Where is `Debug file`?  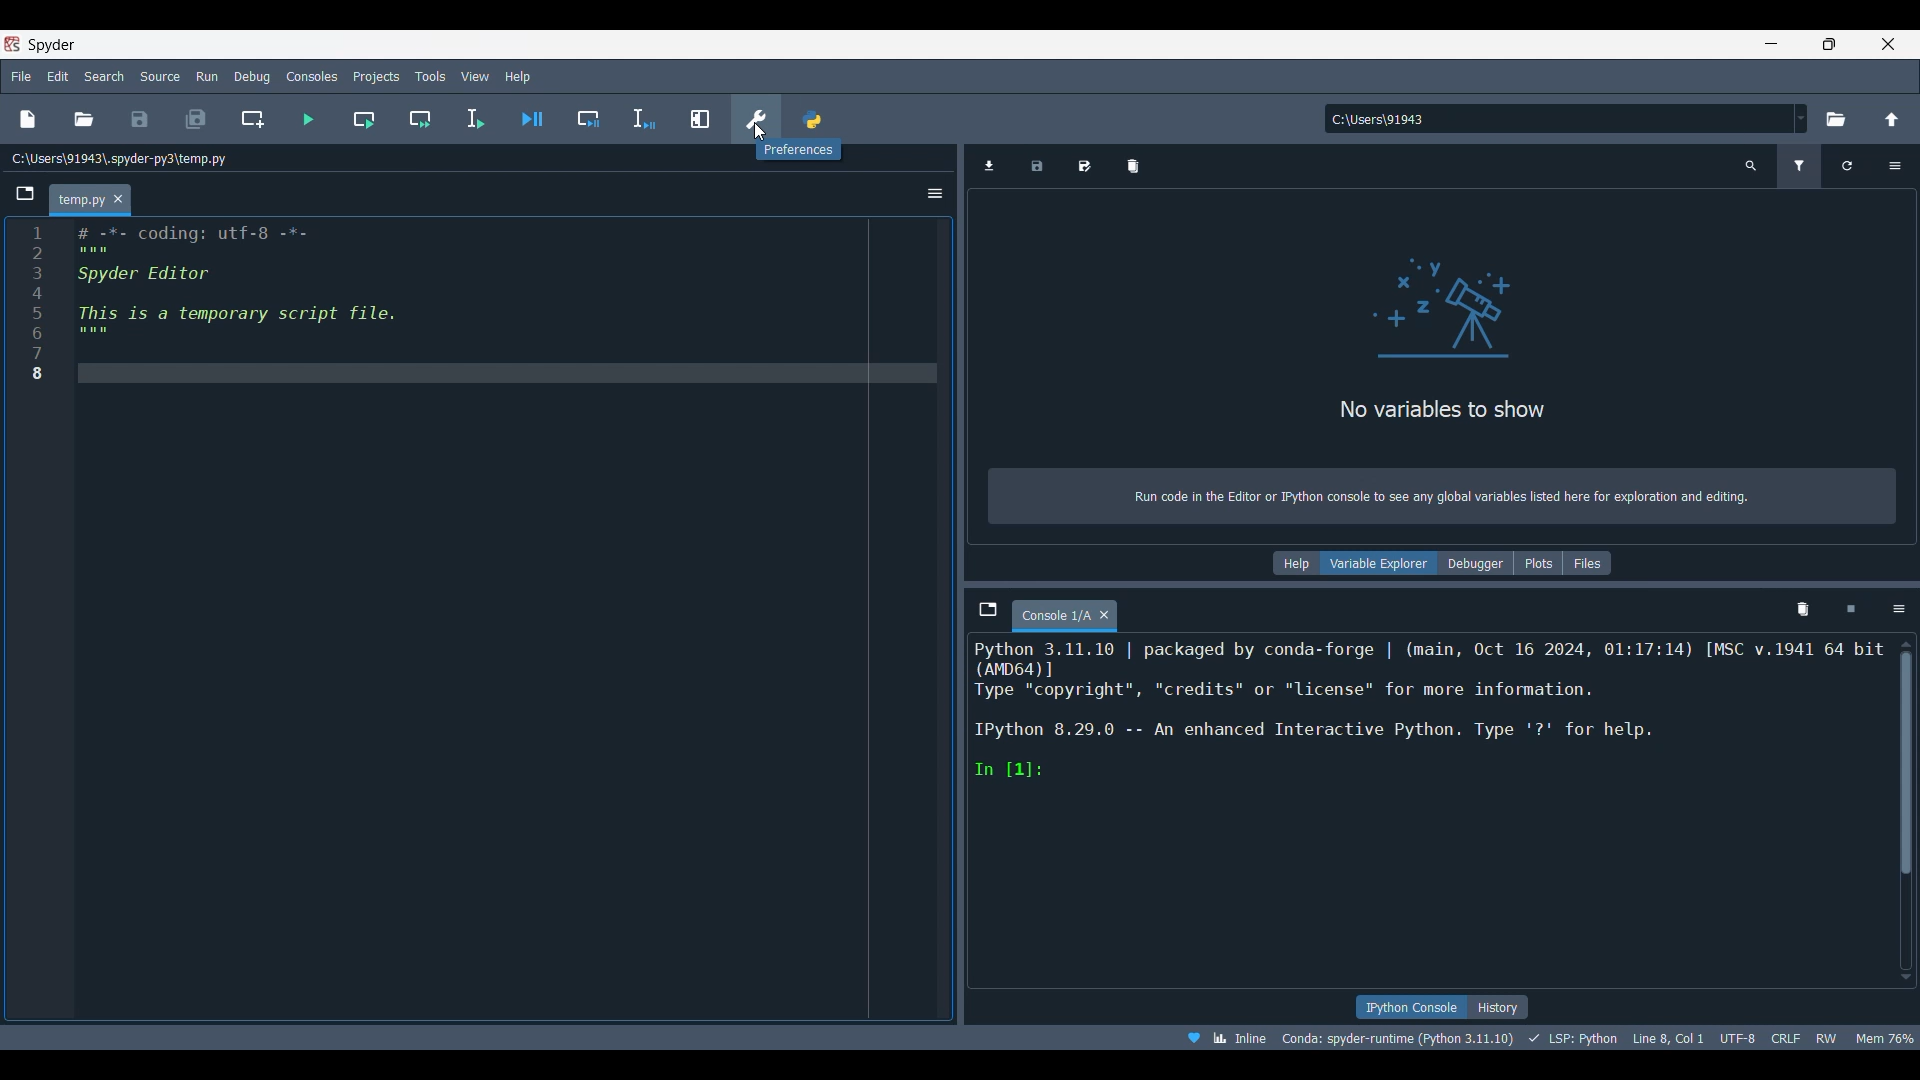
Debug file is located at coordinates (532, 118).